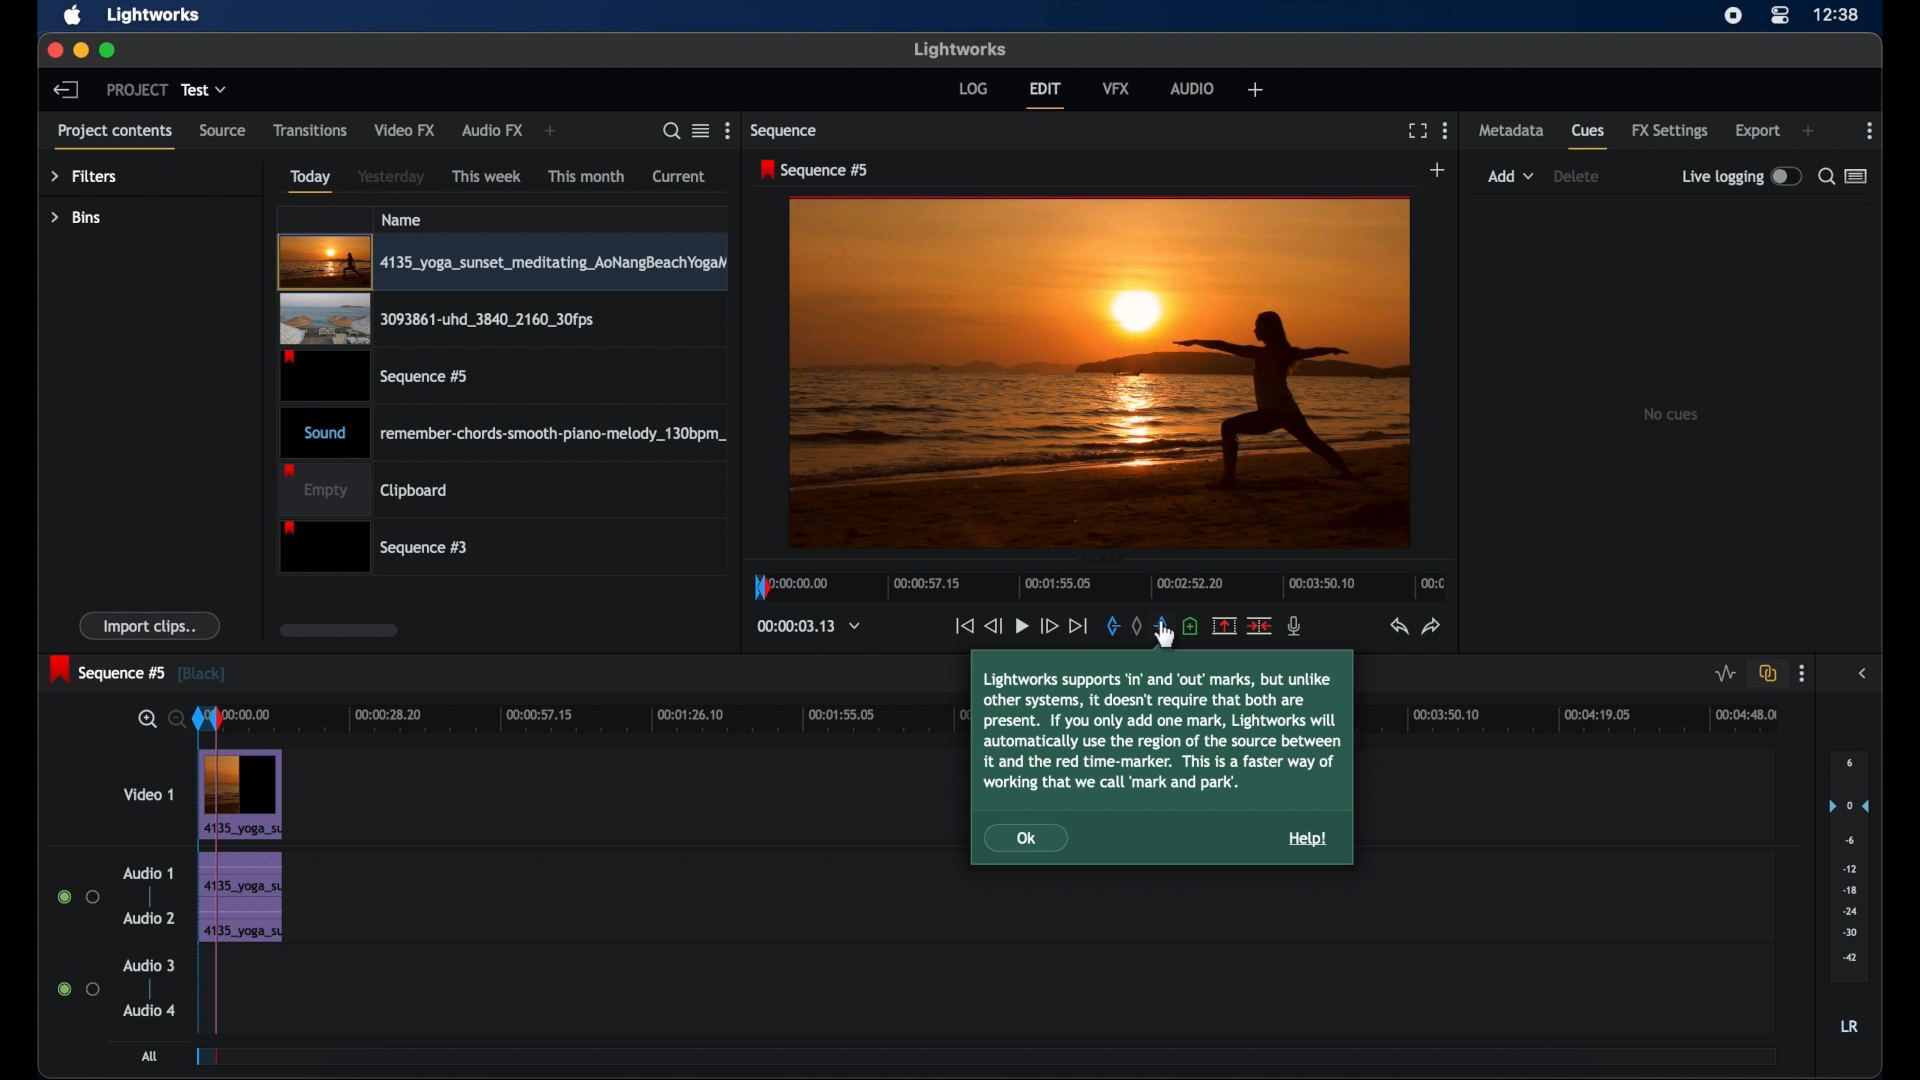 Image resolution: width=1920 pixels, height=1080 pixels. Describe the element at coordinates (372, 377) in the screenshot. I see `video clip` at that location.